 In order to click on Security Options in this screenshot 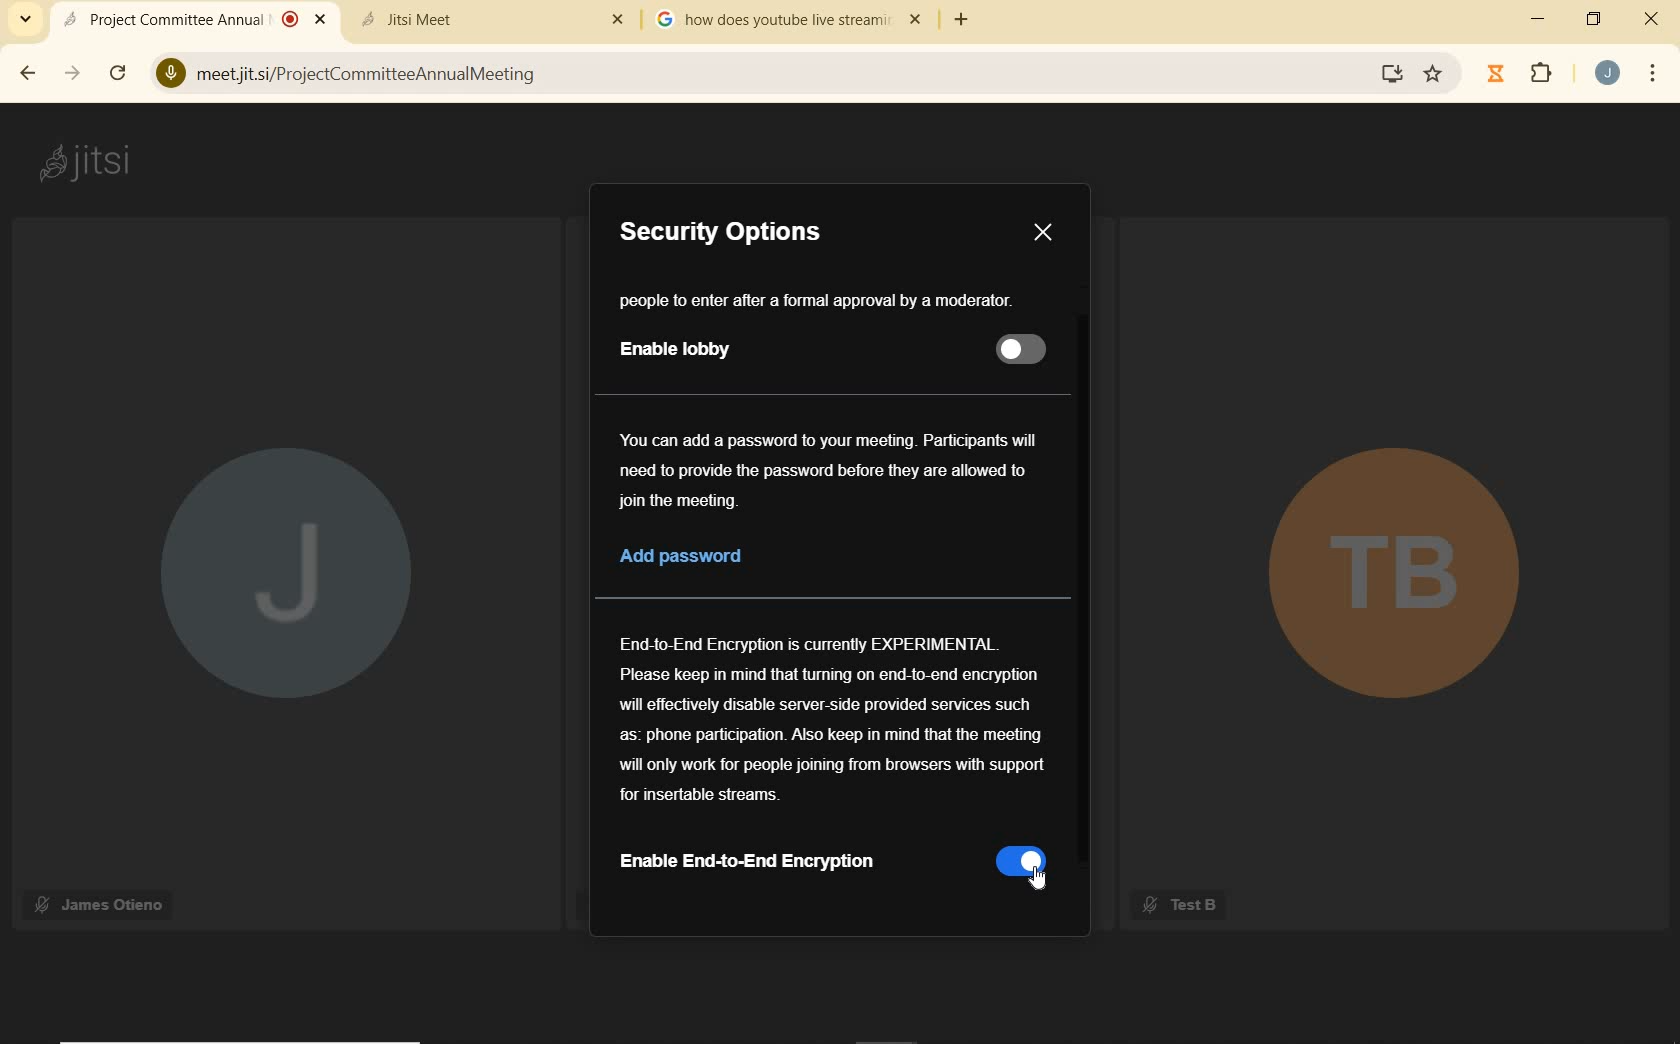, I will do `click(721, 231)`.